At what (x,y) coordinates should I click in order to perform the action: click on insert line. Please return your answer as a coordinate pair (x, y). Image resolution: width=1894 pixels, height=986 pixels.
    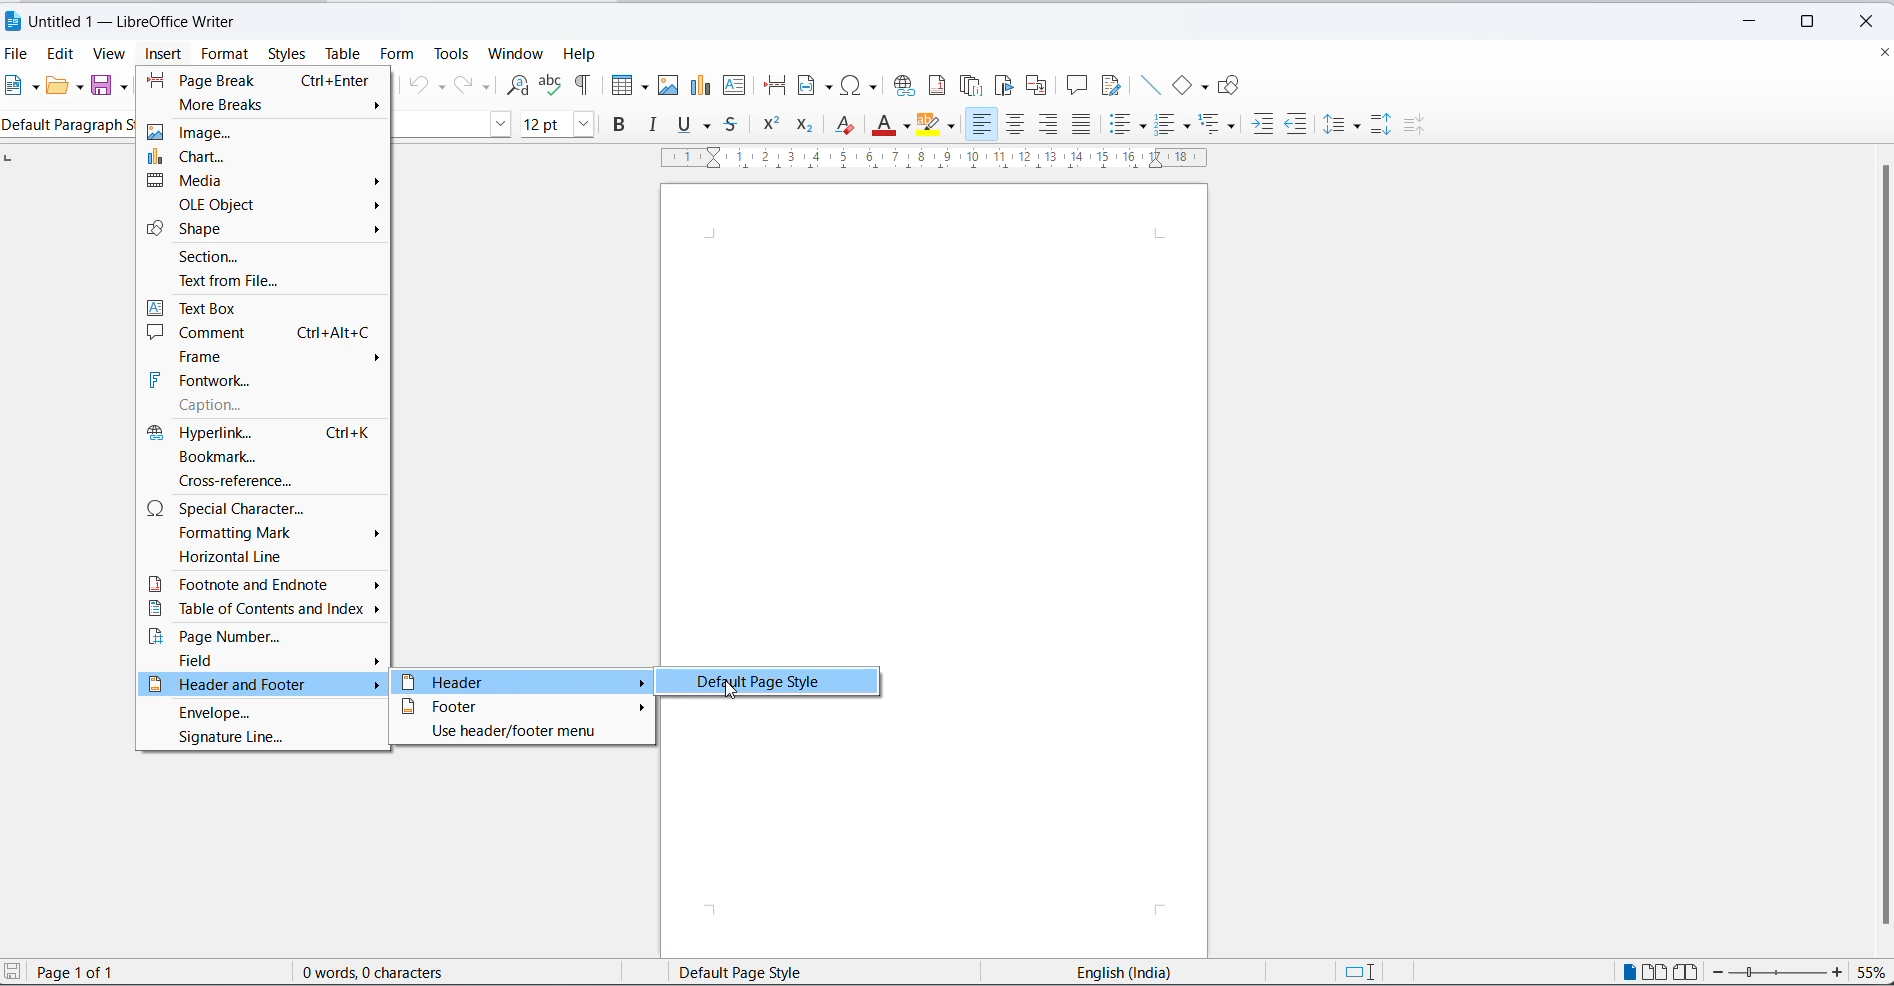
    Looking at the image, I should click on (1149, 86).